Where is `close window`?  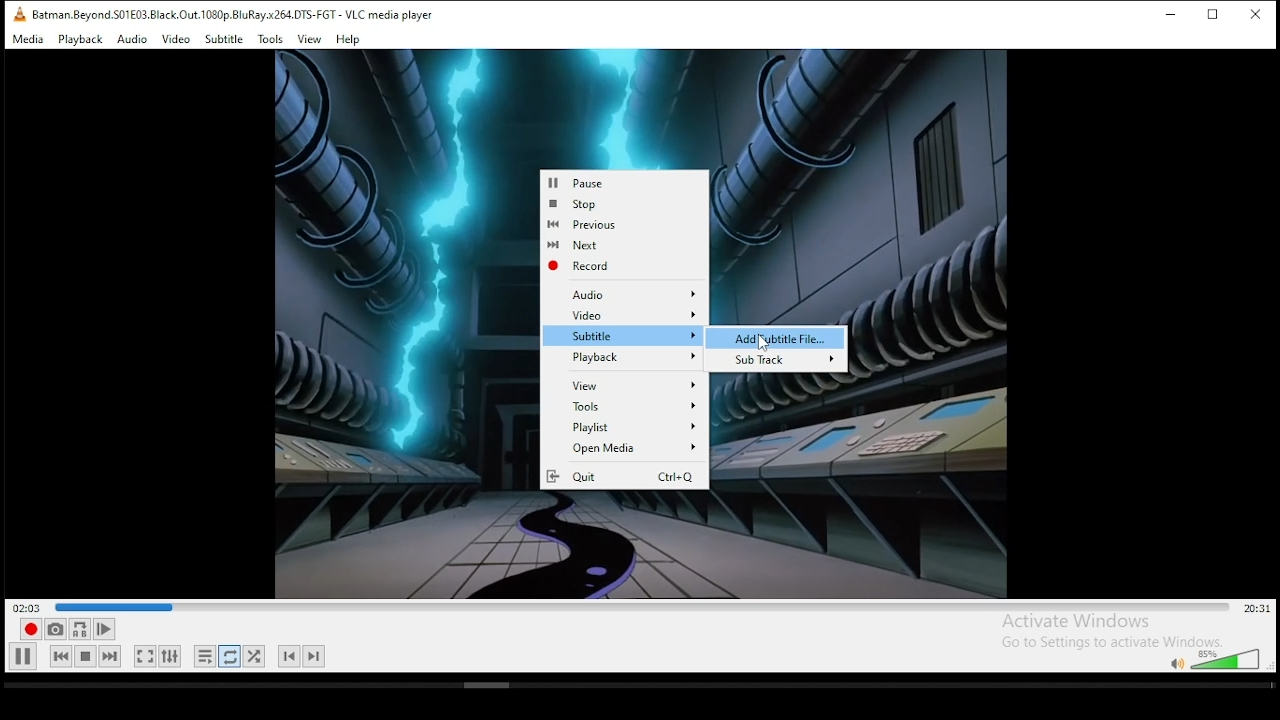
close window is located at coordinates (1256, 13).